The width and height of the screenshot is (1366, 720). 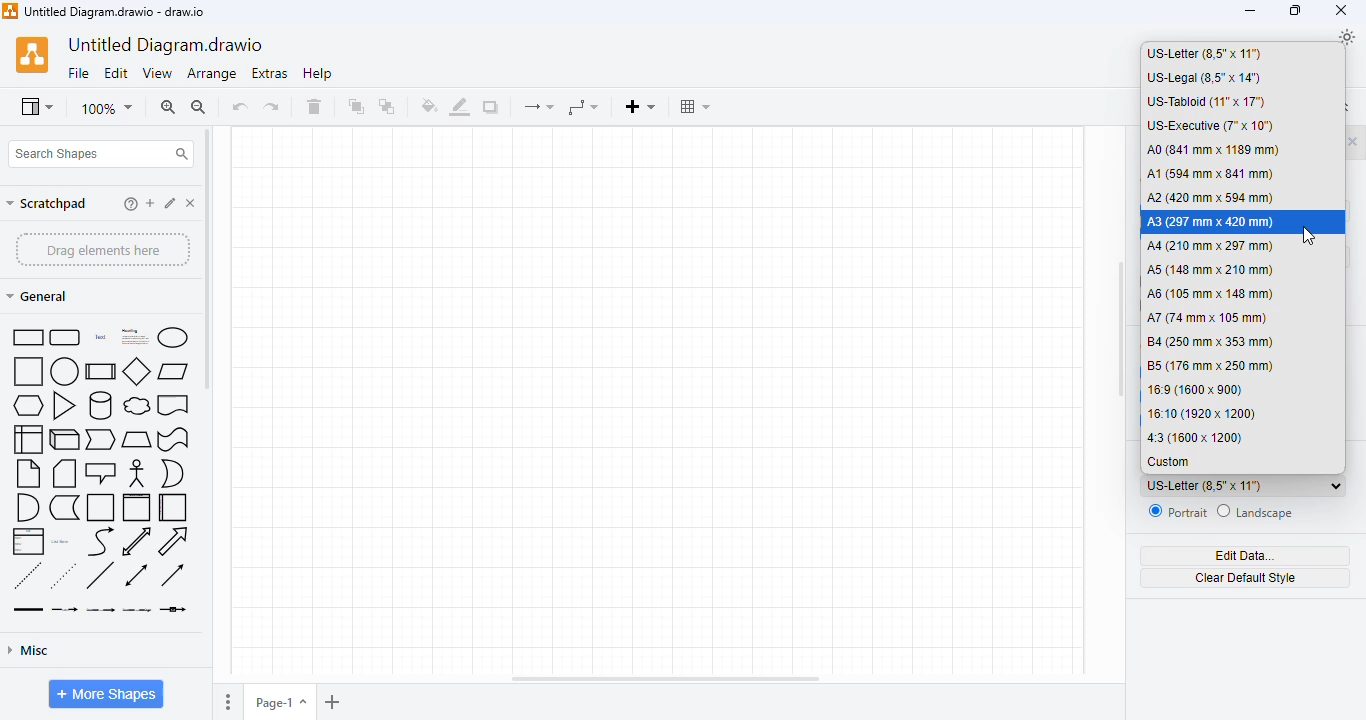 I want to click on edit, so click(x=171, y=203).